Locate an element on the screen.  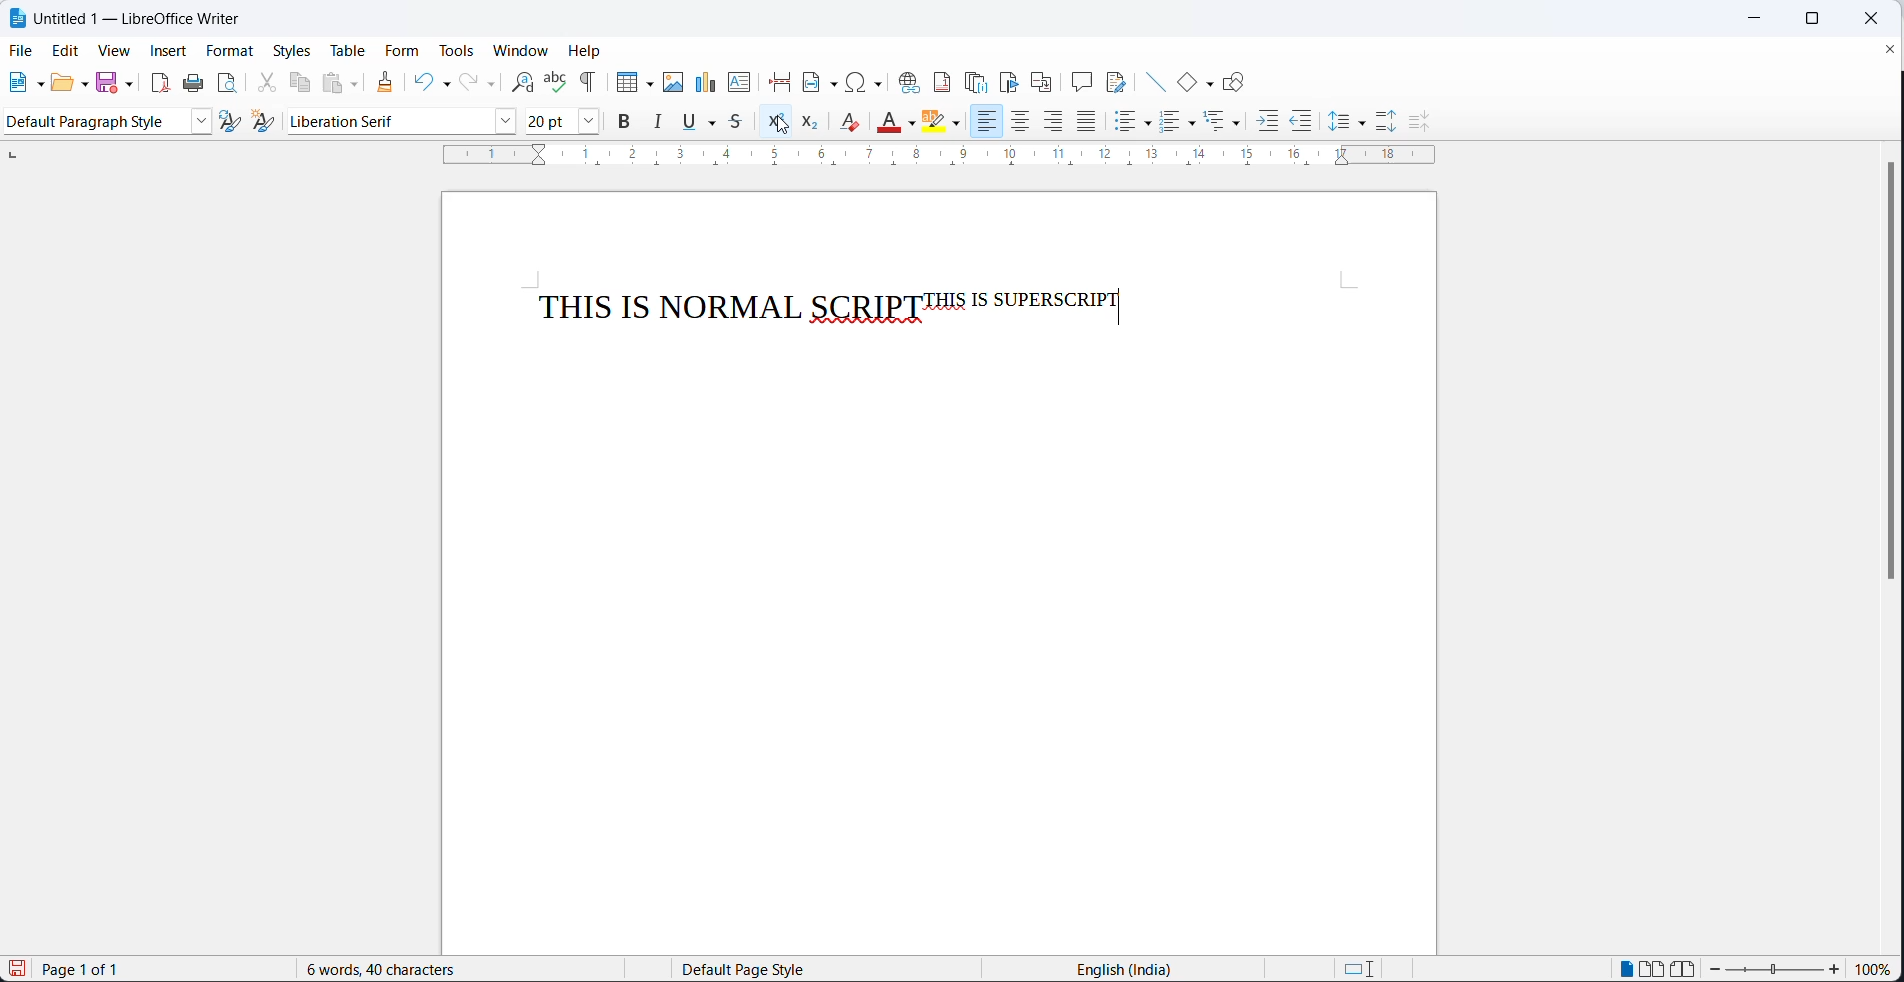
save is located at coordinates (108, 81).